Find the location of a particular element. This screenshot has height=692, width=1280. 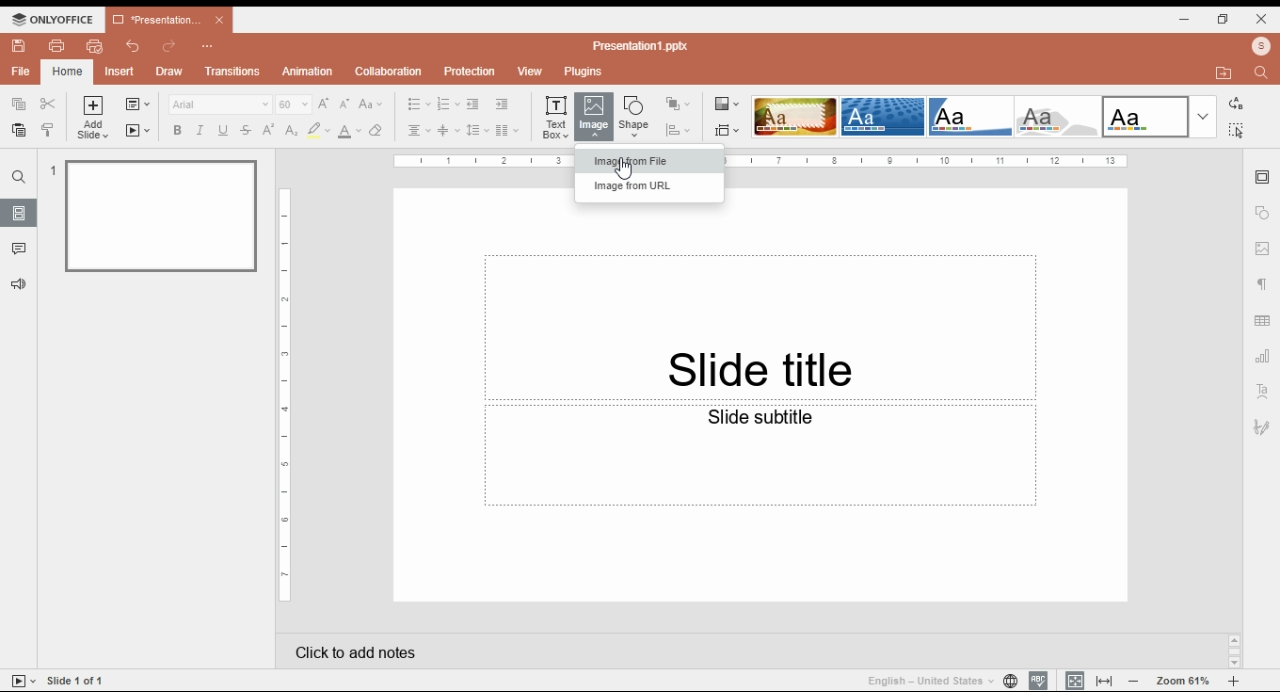

save is located at coordinates (20, 46).